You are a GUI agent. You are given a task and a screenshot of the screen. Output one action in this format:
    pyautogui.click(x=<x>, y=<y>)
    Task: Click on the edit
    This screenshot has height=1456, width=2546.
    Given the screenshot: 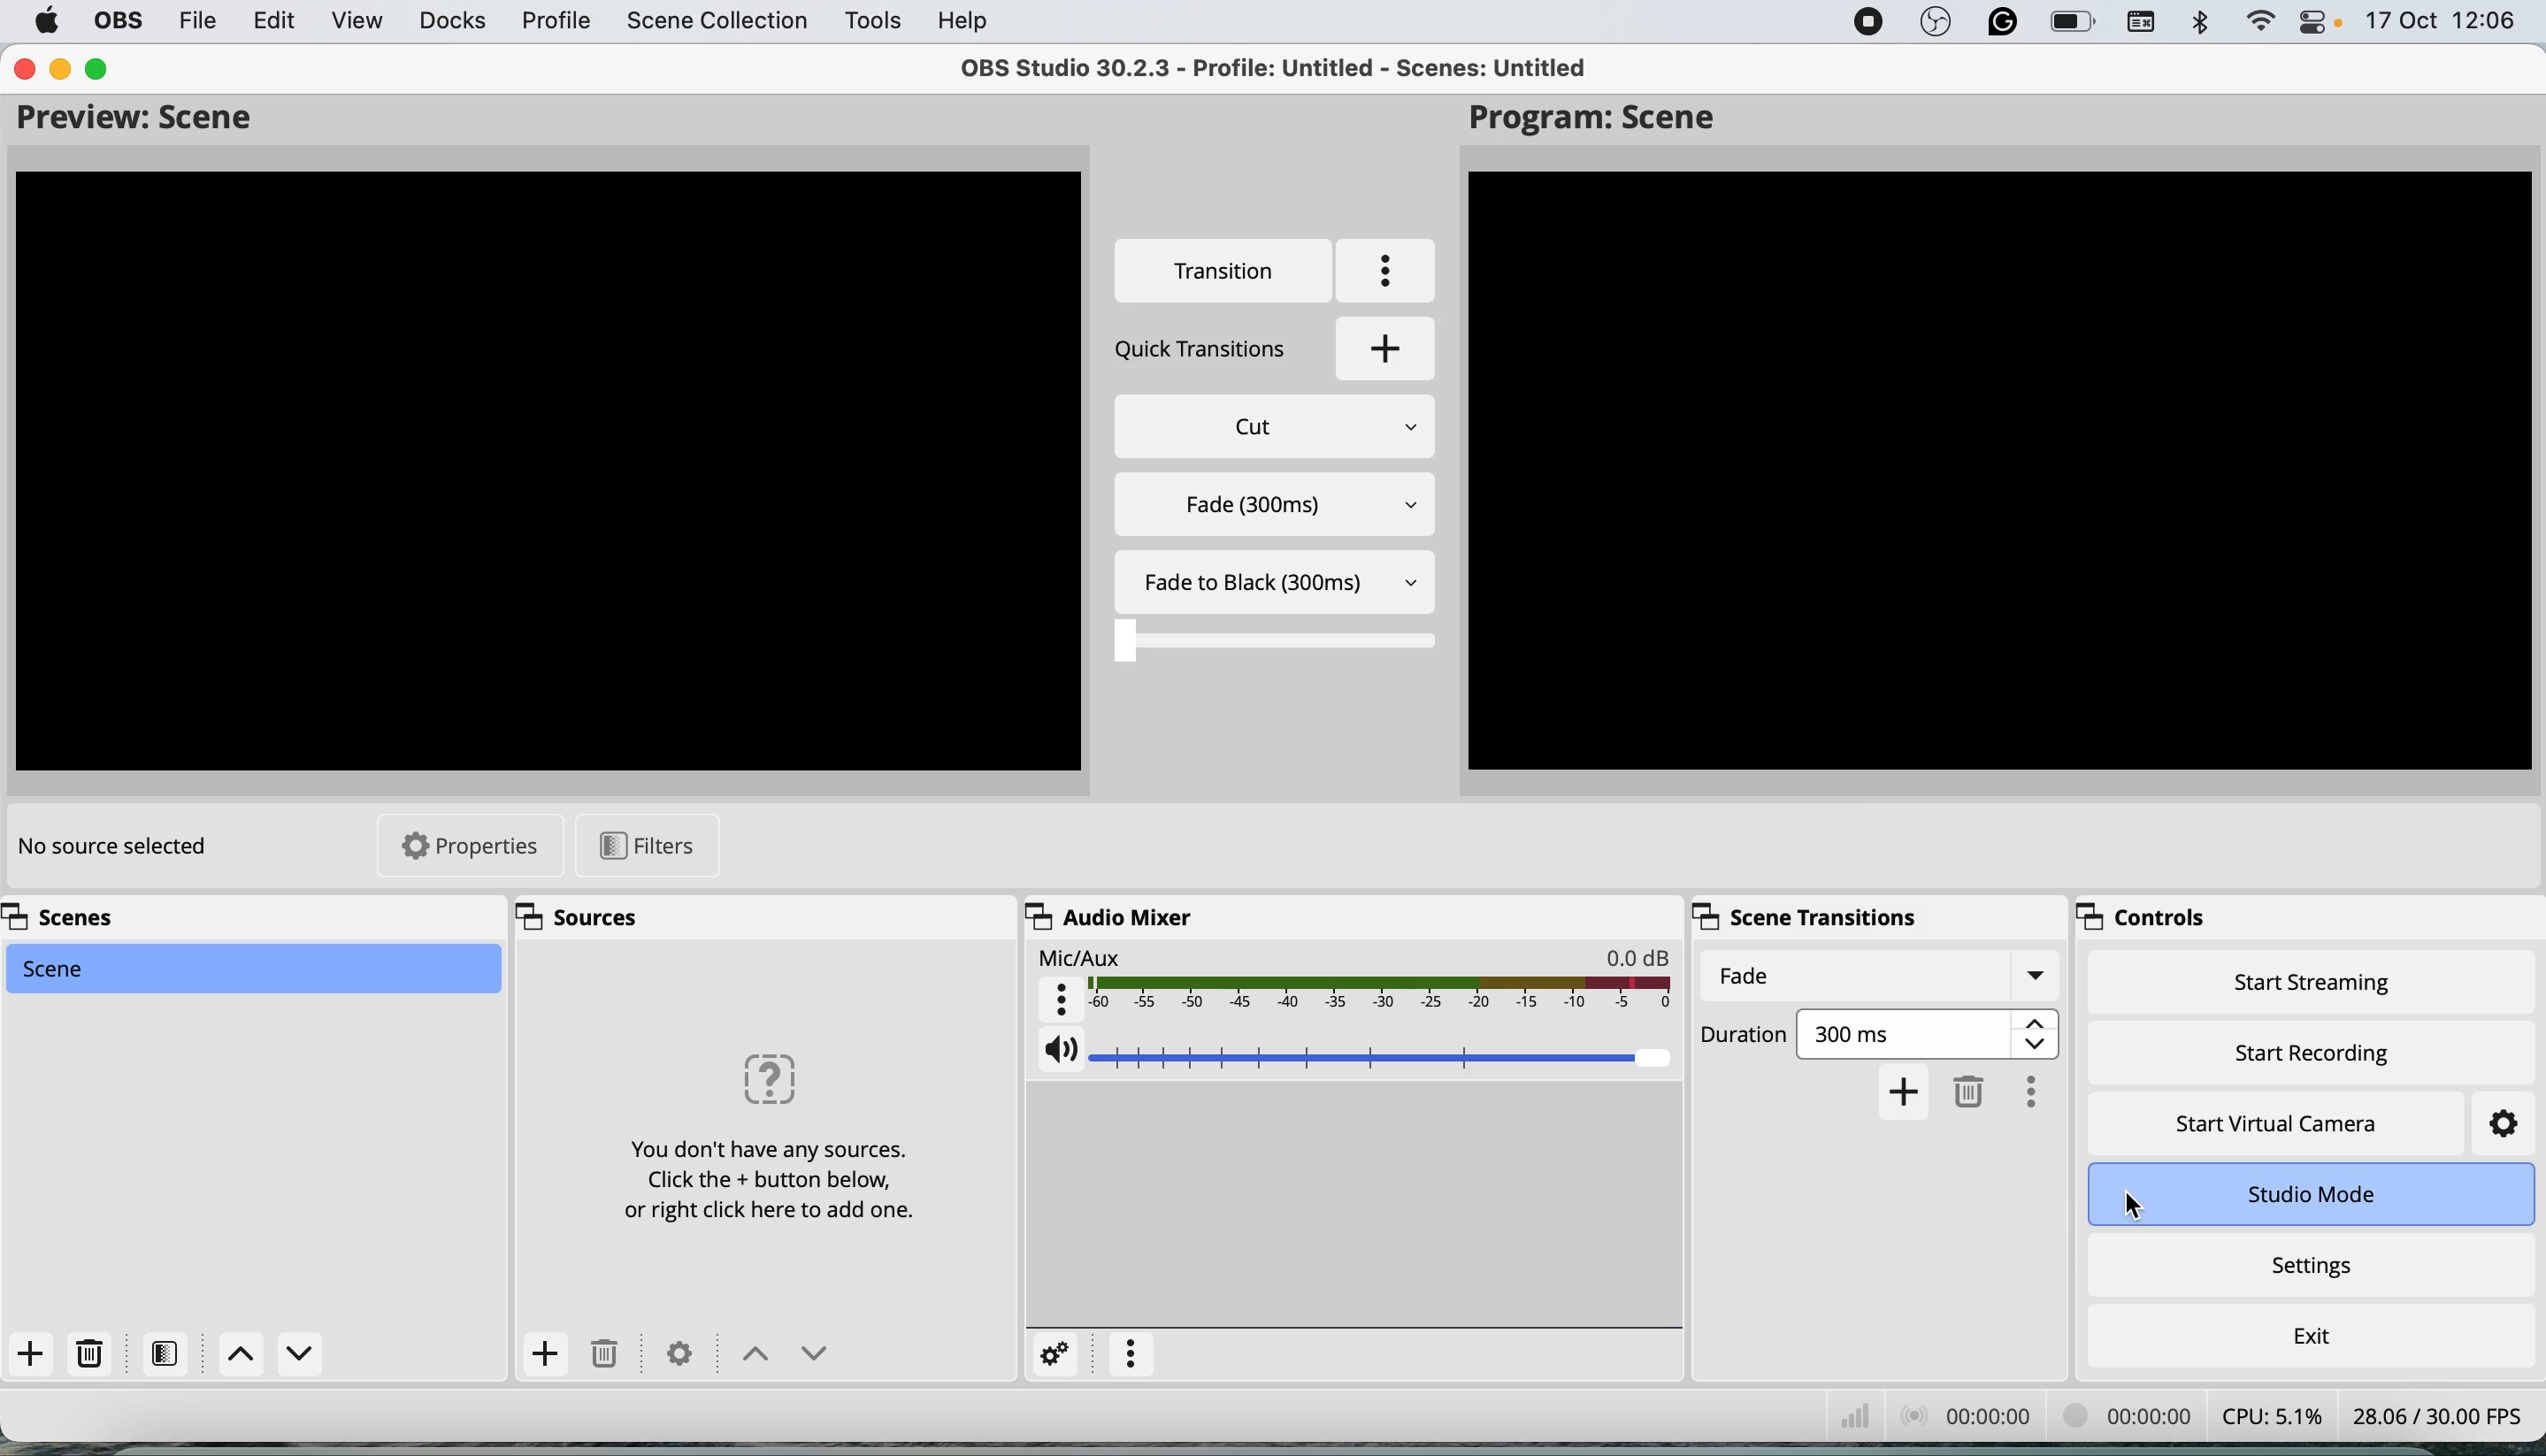 What is the action you would take?
    pyautogui.click(x=282, y=23)
    